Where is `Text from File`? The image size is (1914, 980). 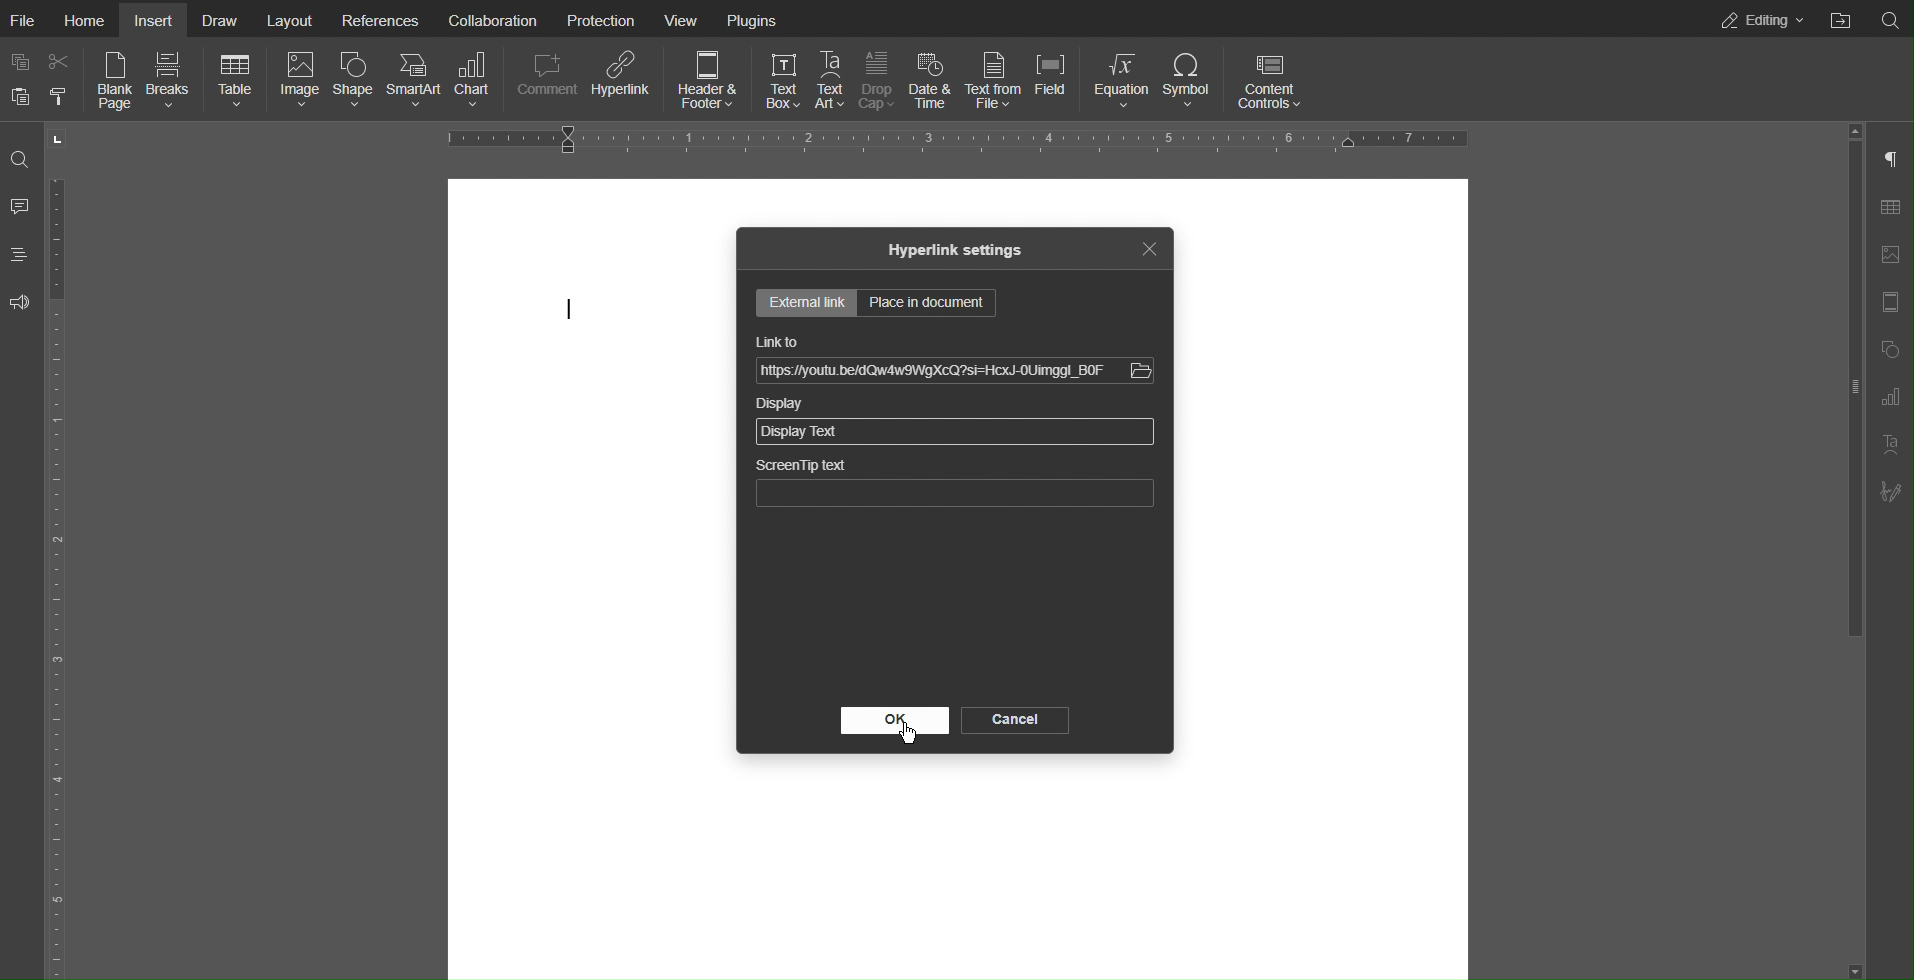 Text from File is located at coordinates (996, 82).